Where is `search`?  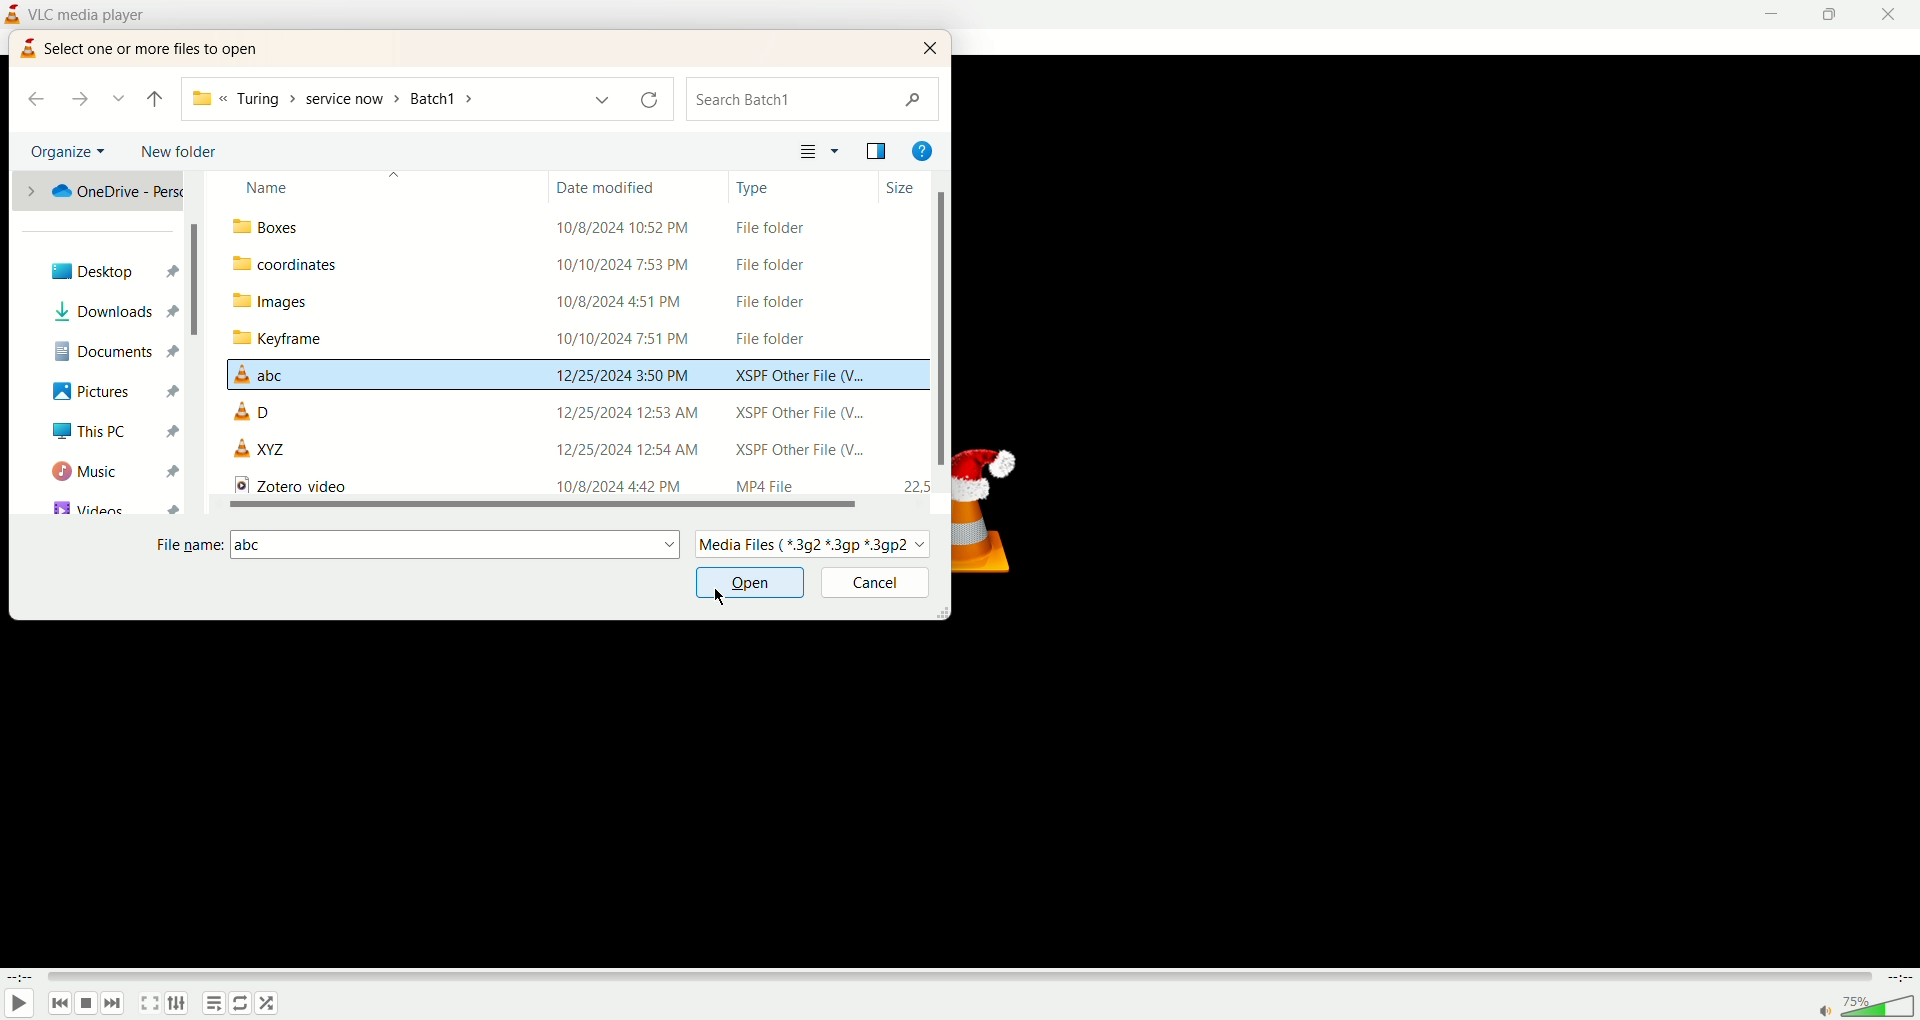 search is located at coordinates (815, 98).